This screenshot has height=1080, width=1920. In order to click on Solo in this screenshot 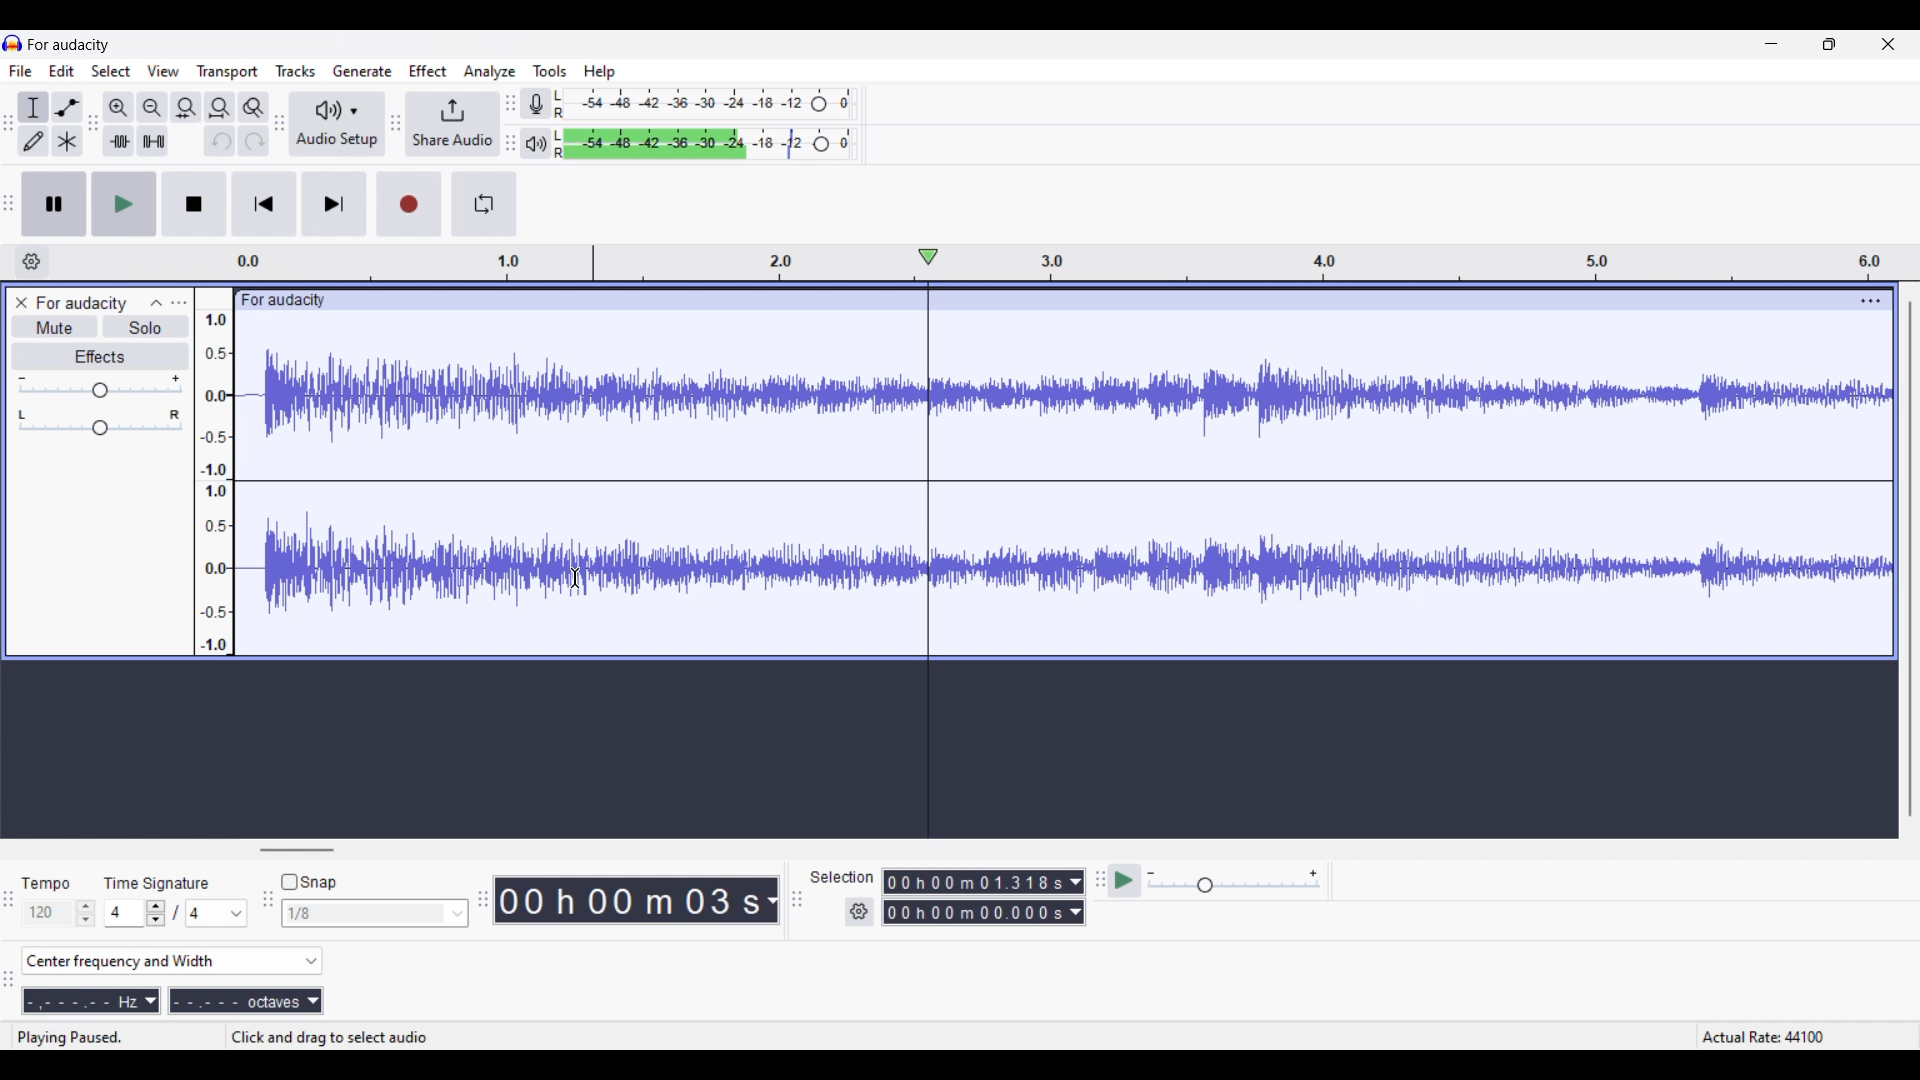, I will do `click(146, 327)`.